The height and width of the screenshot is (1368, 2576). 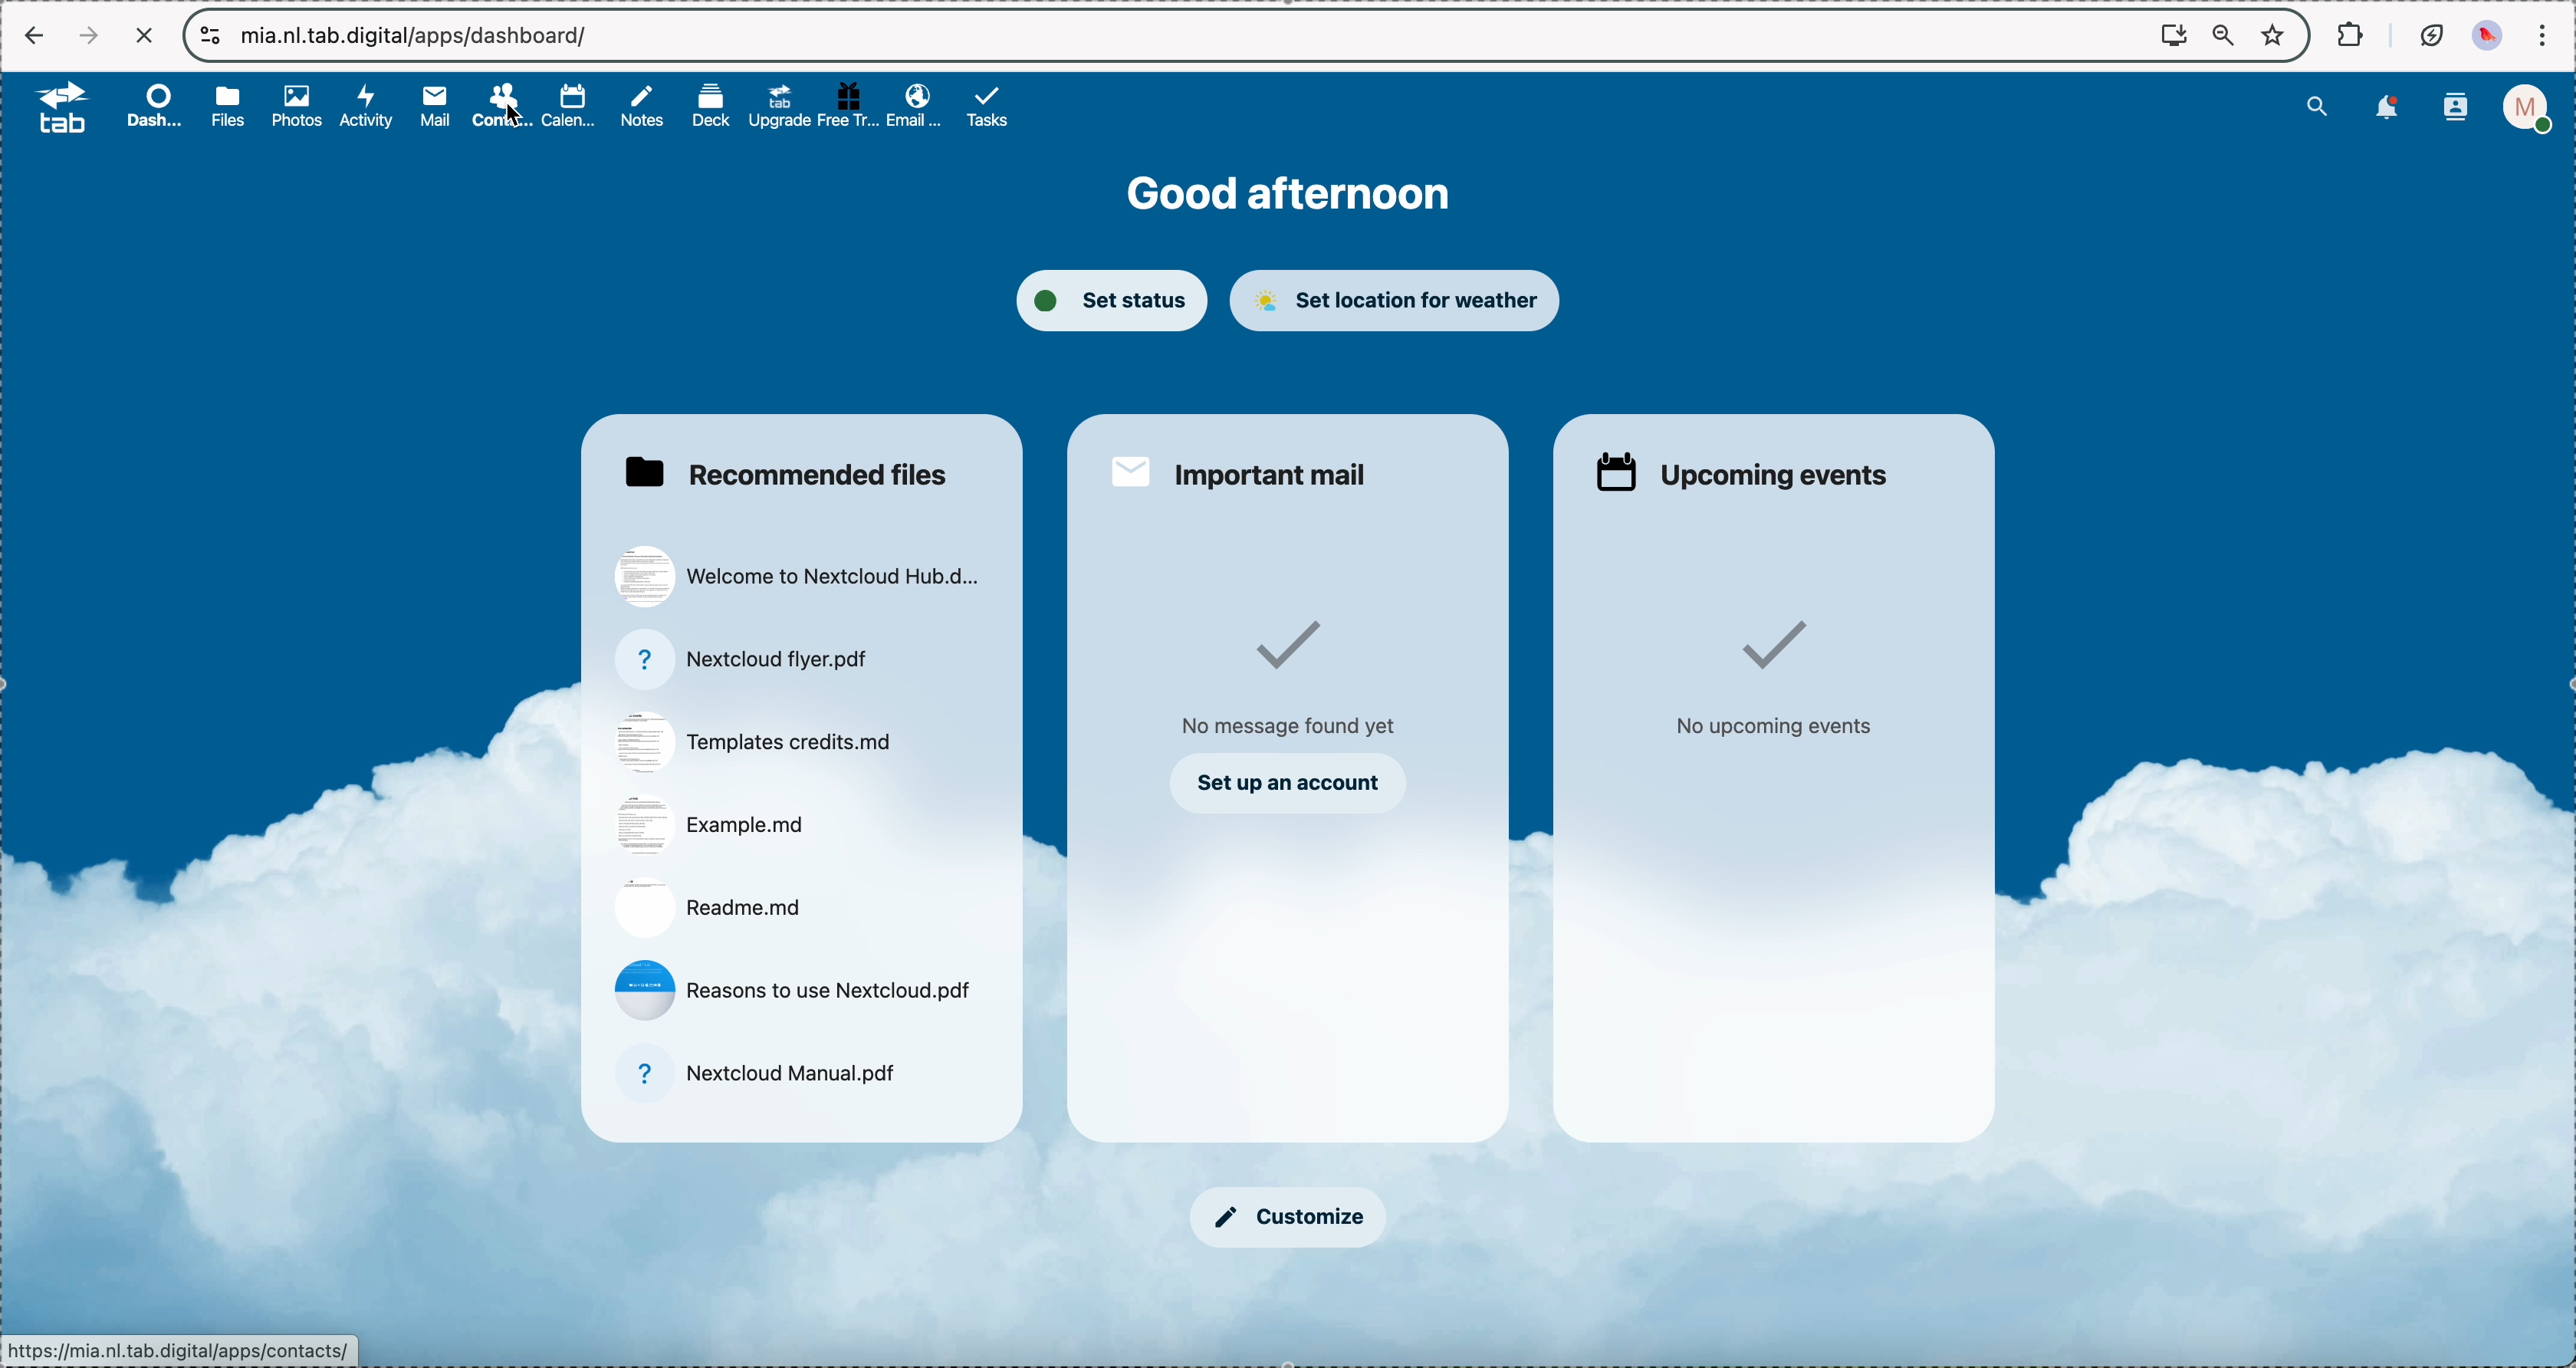 I want to click on click on contacts, so click(x=501, y=108).